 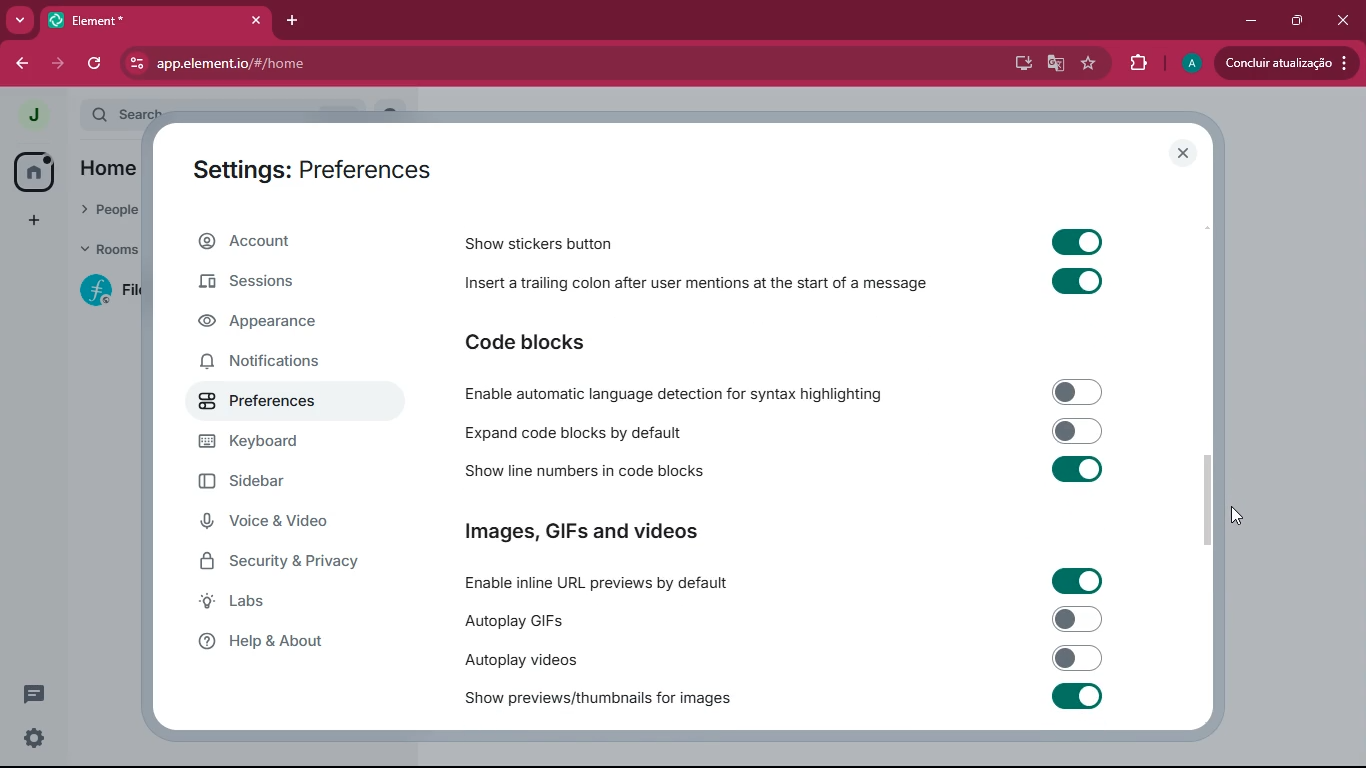 I want to click on search bar, so click(x=123, y=113).